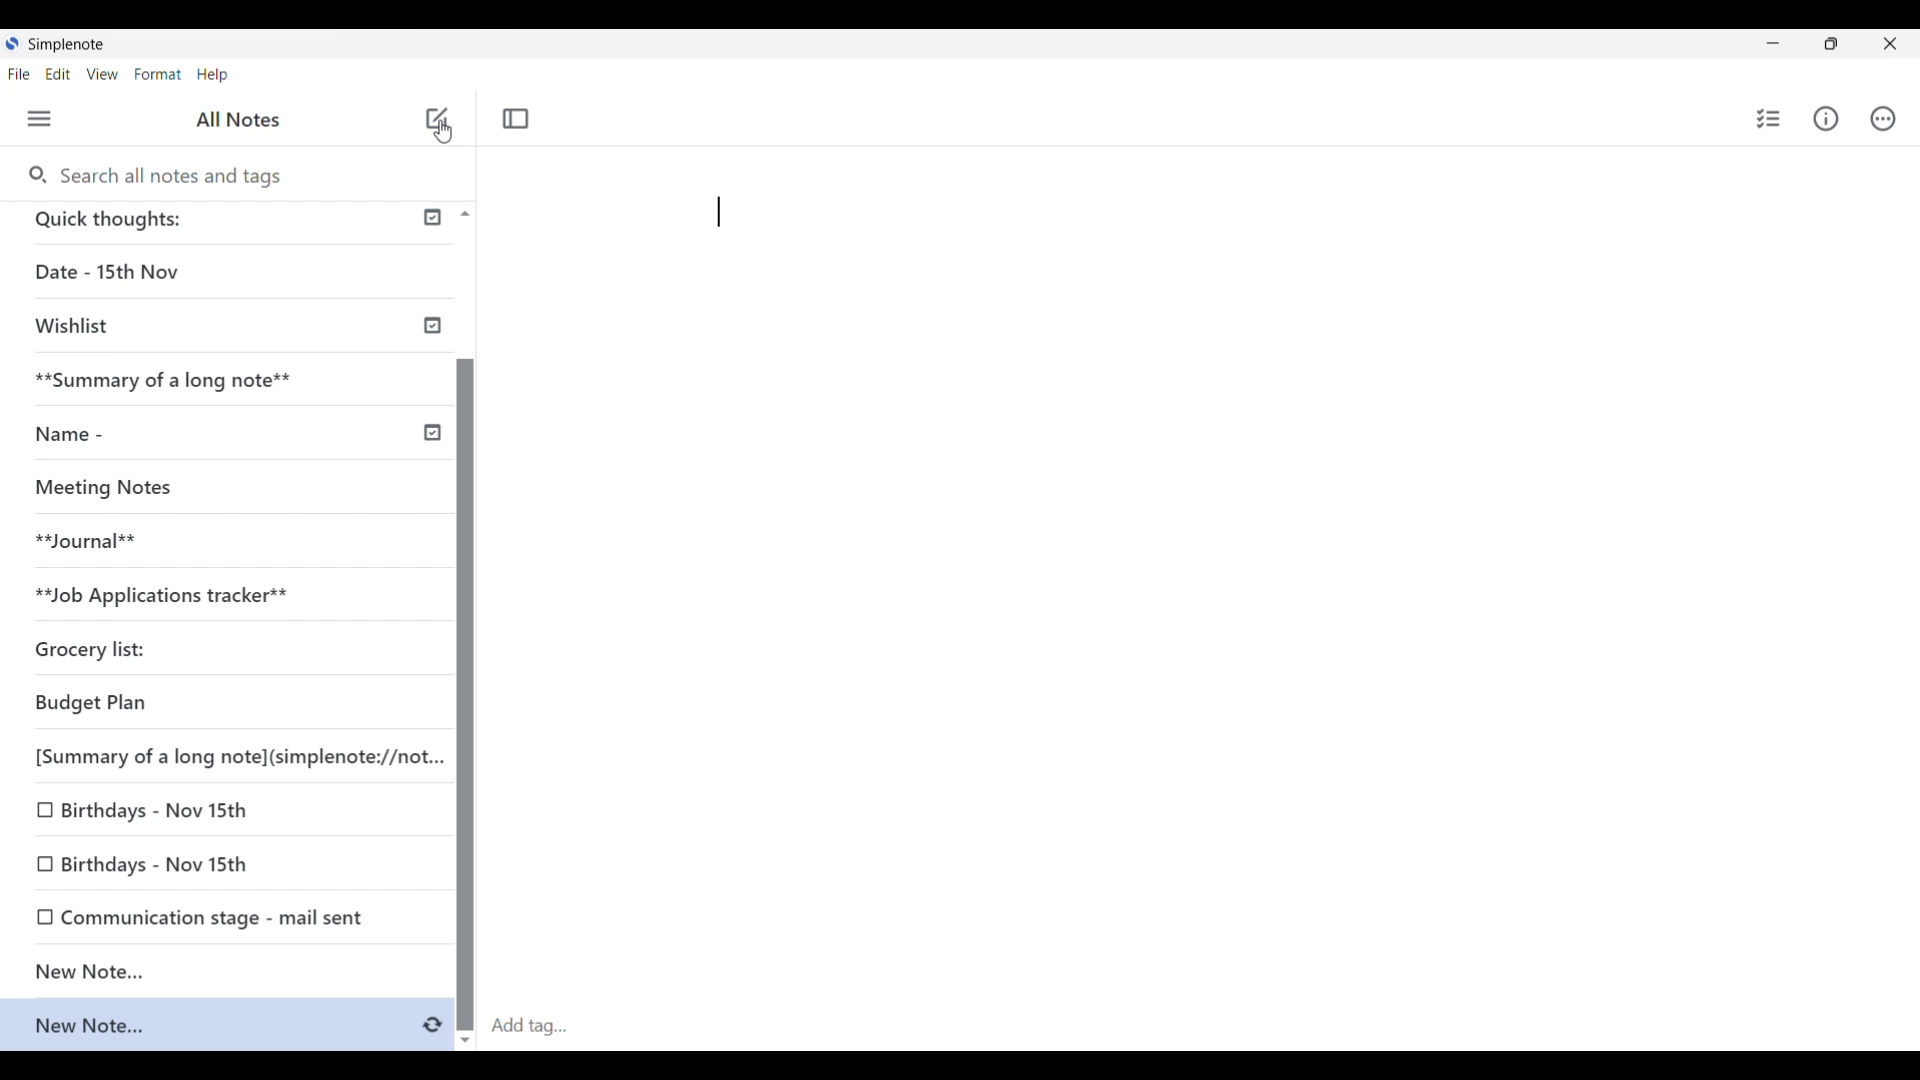 This screenshot has width=1920, height=1080. I want to click on Quick thoughts, so click(189, 222).